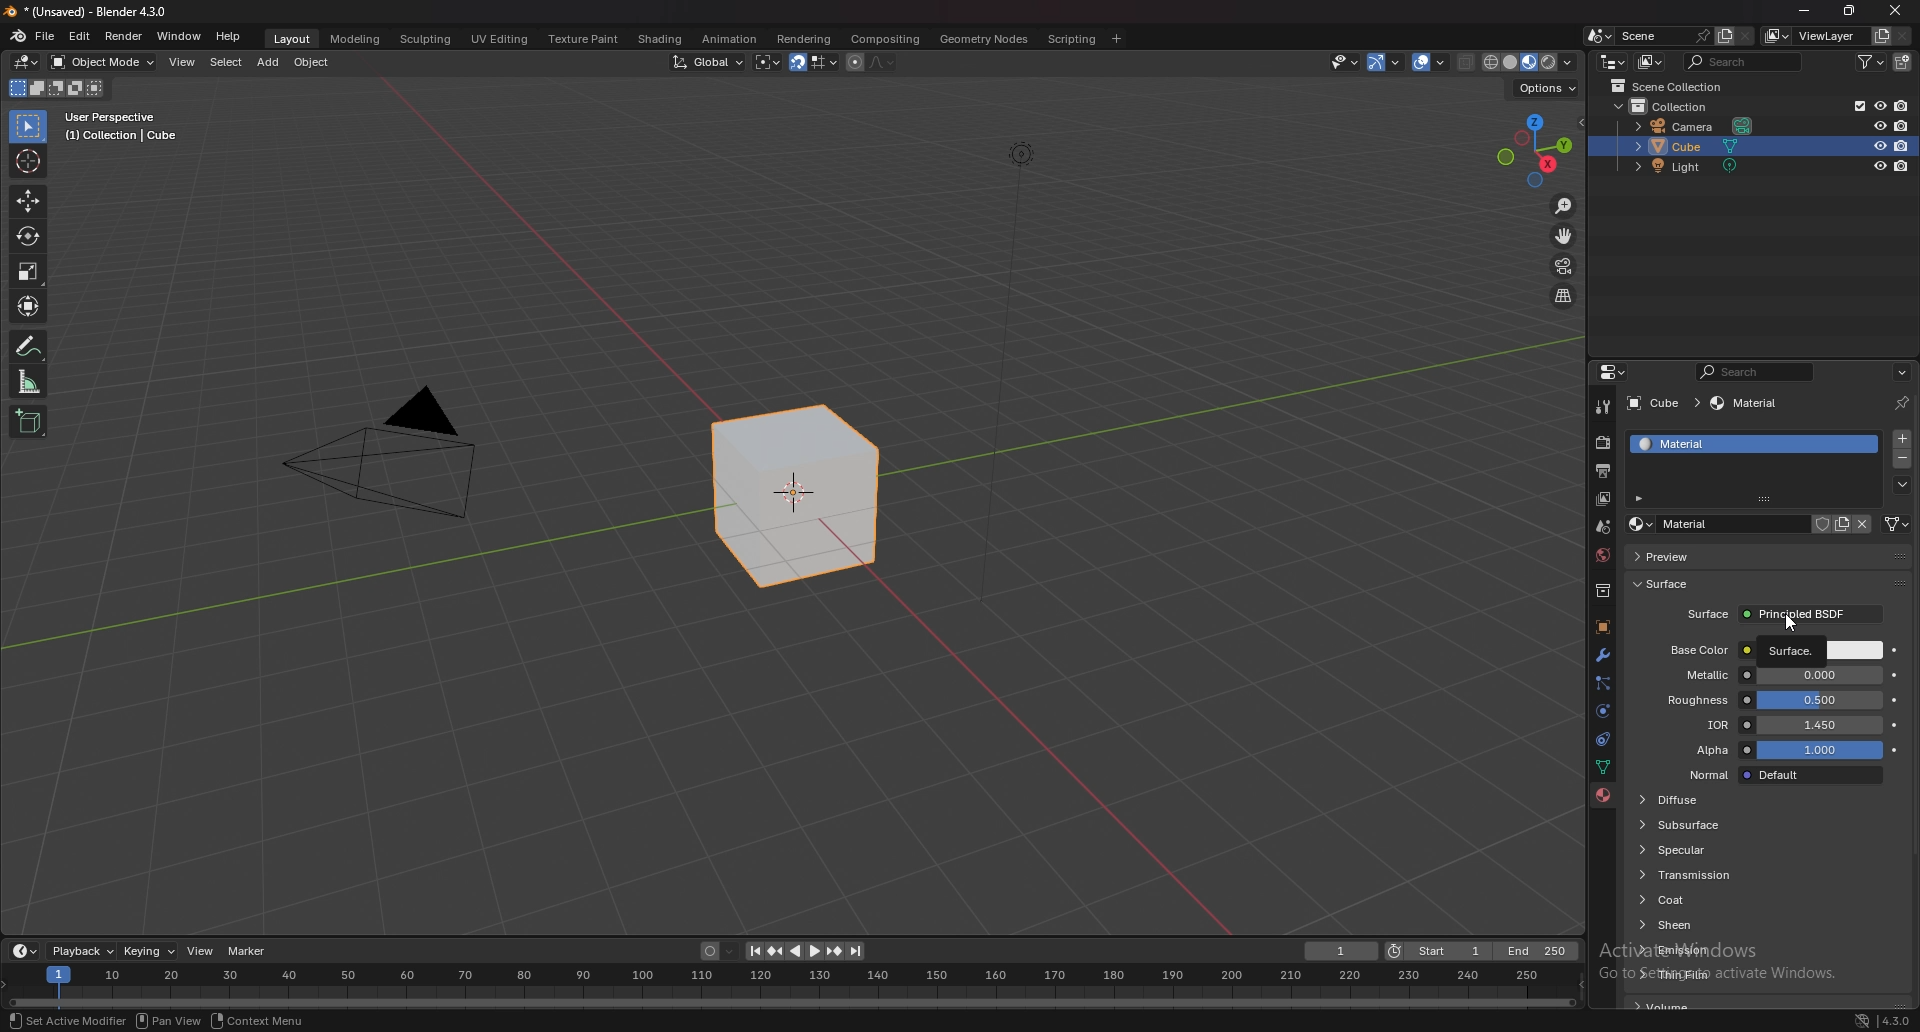 The image size is (1920, 1032). What do you see at coordinates (229, 36) in the screenshot?
I see `help` at bounding box center [229, 36].